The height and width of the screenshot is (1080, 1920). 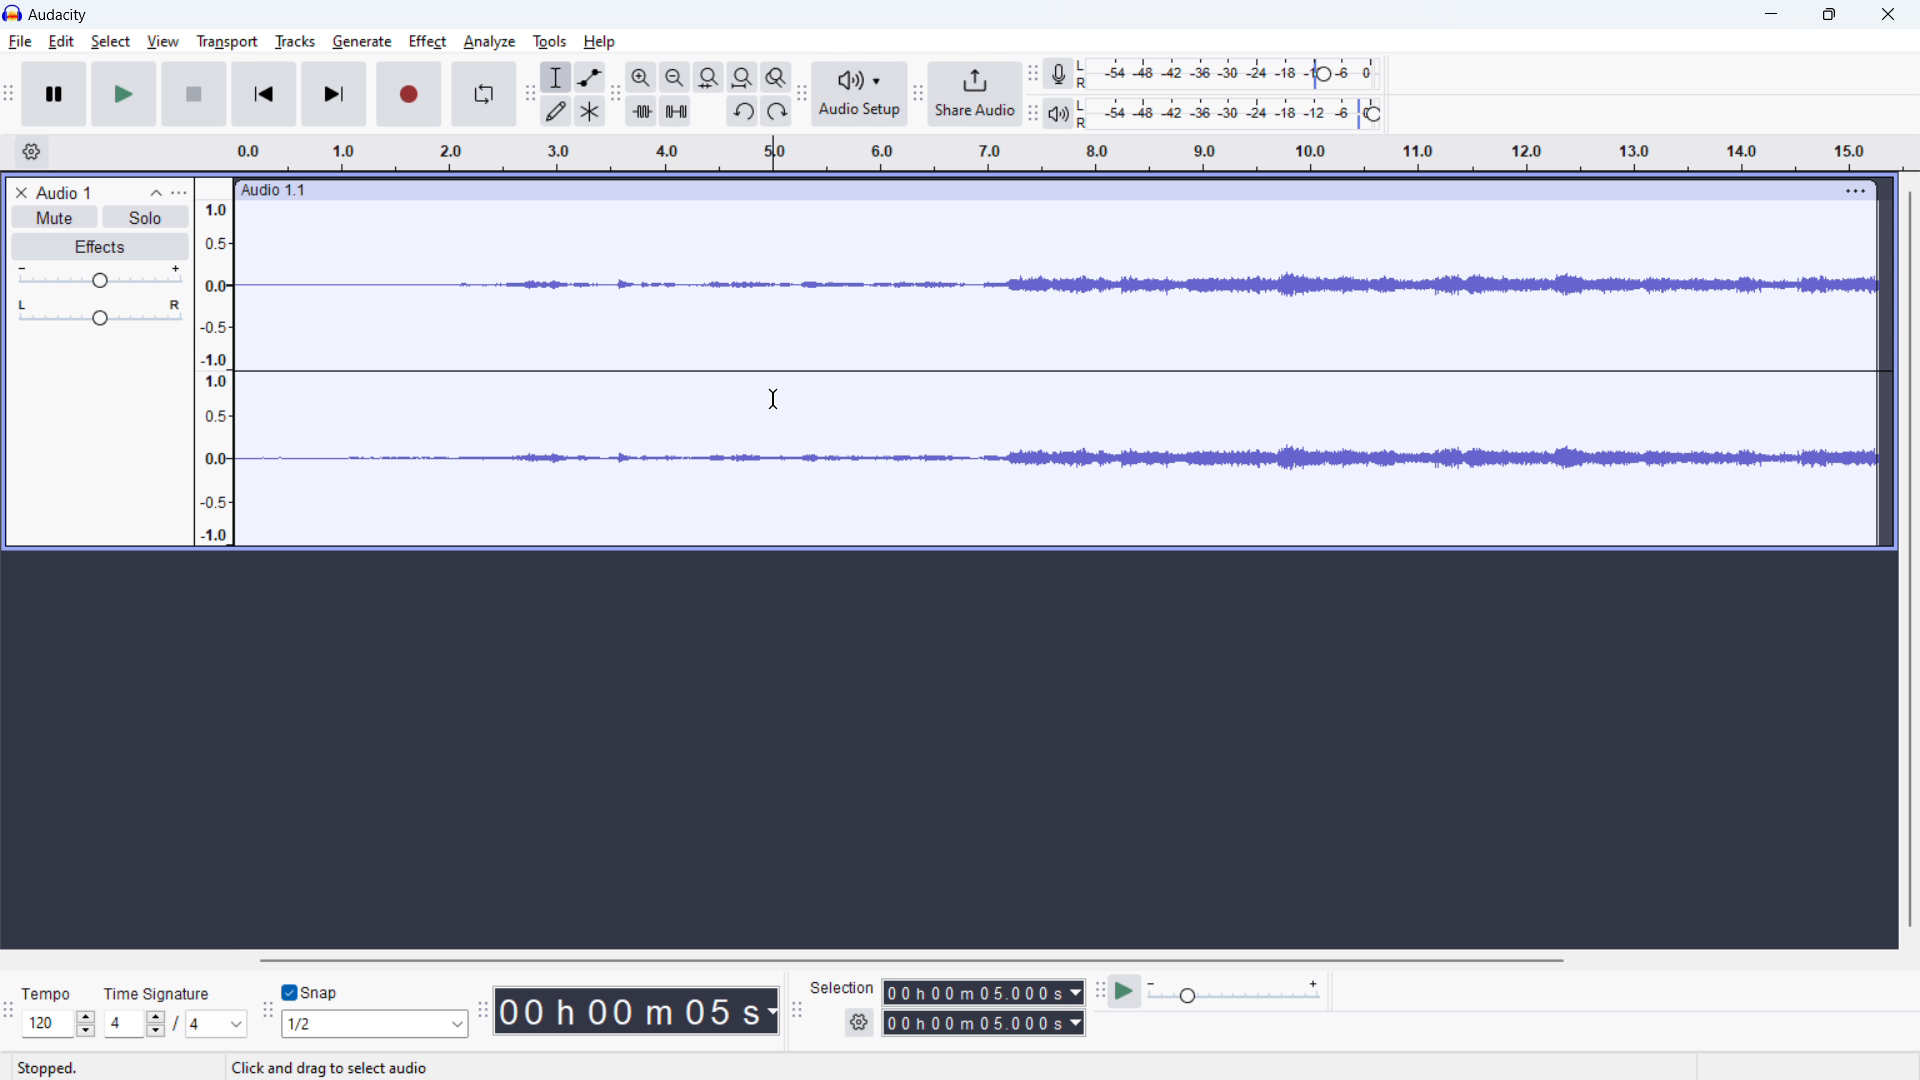 What do you see at coordinates (1905, 559) in the screenshot?
I see `vertical scrollbar` at bounding box center [1905, 559].